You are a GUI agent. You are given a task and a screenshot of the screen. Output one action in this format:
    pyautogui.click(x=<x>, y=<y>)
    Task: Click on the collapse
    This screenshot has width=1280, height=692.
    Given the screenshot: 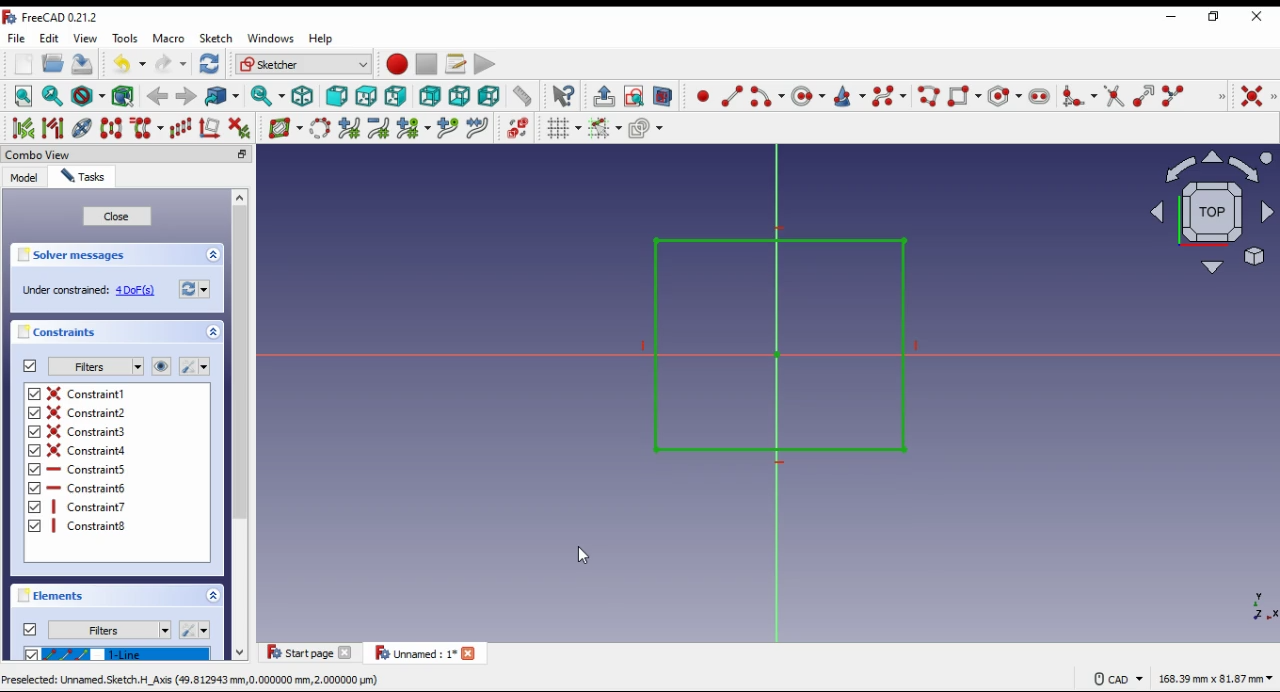 What is the action you would take?
    pyautogui.click(x=213, y=255)
    